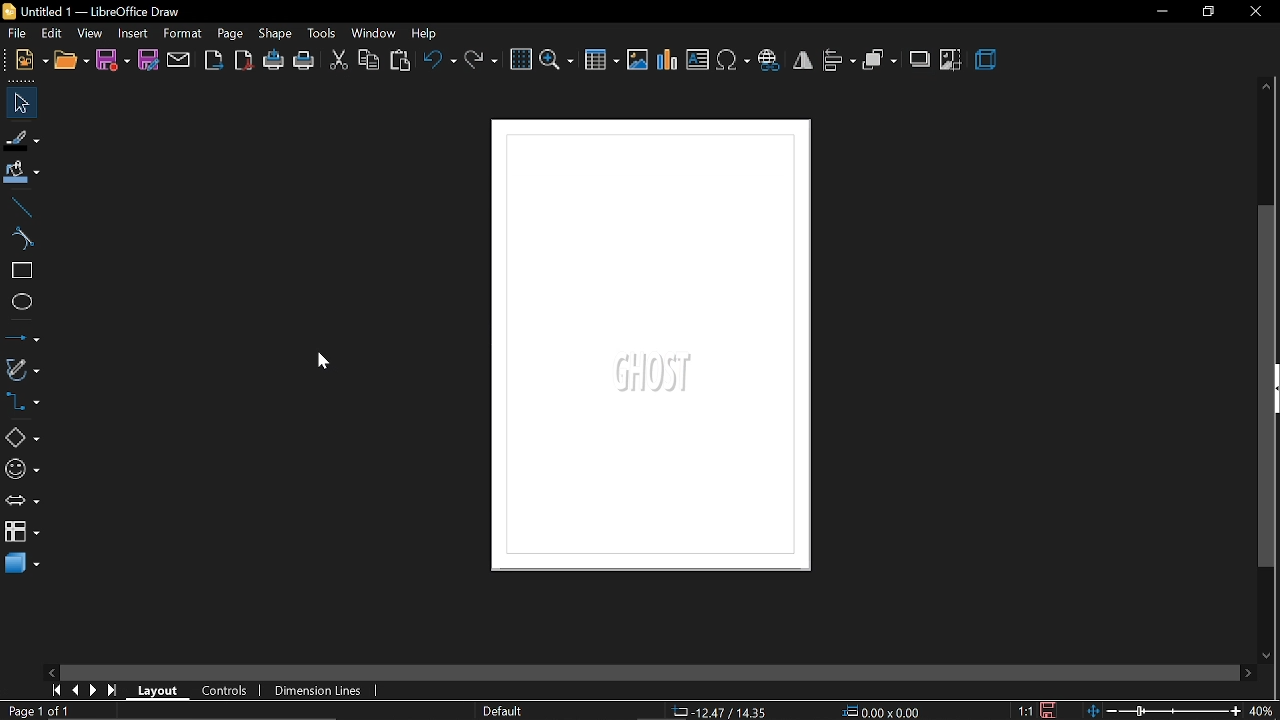 The width and height of the screenshot is (1280, 720). What do you see at coordinates (986, 60) in the screenshot?
I see `3d effect` at bounding box center [986, 60].